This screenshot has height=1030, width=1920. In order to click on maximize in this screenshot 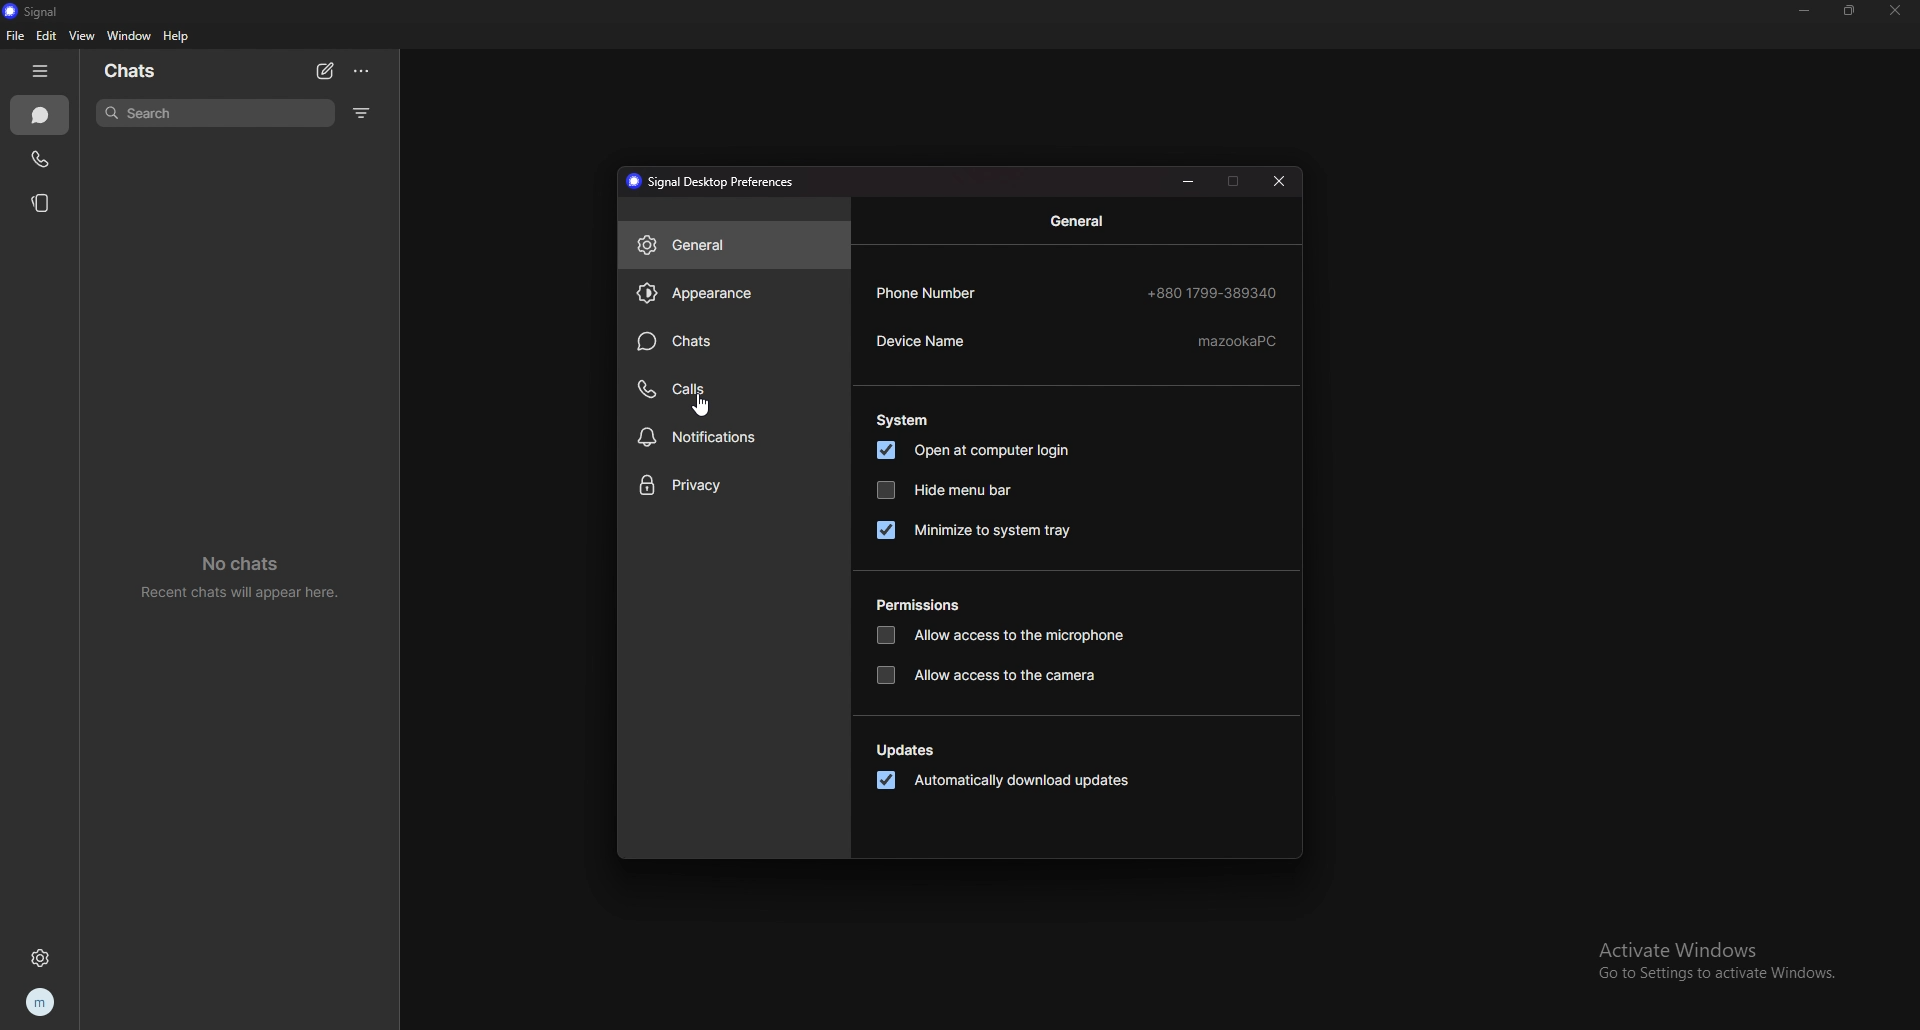, I will do `click(1234, 180)`.